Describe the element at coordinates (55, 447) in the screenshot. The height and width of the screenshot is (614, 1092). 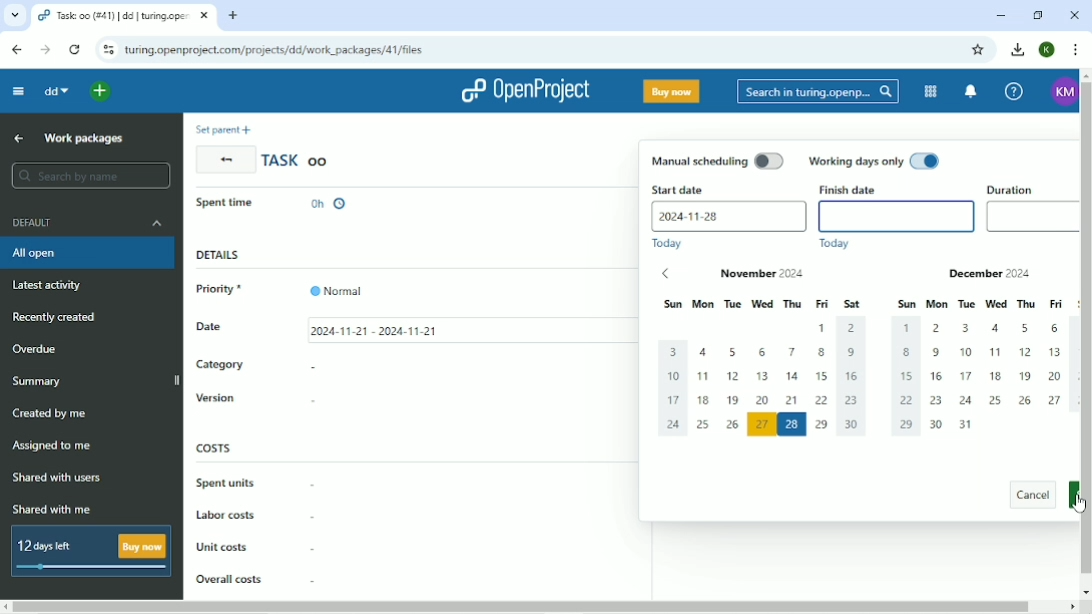
I see `Assigned to me` at that location.